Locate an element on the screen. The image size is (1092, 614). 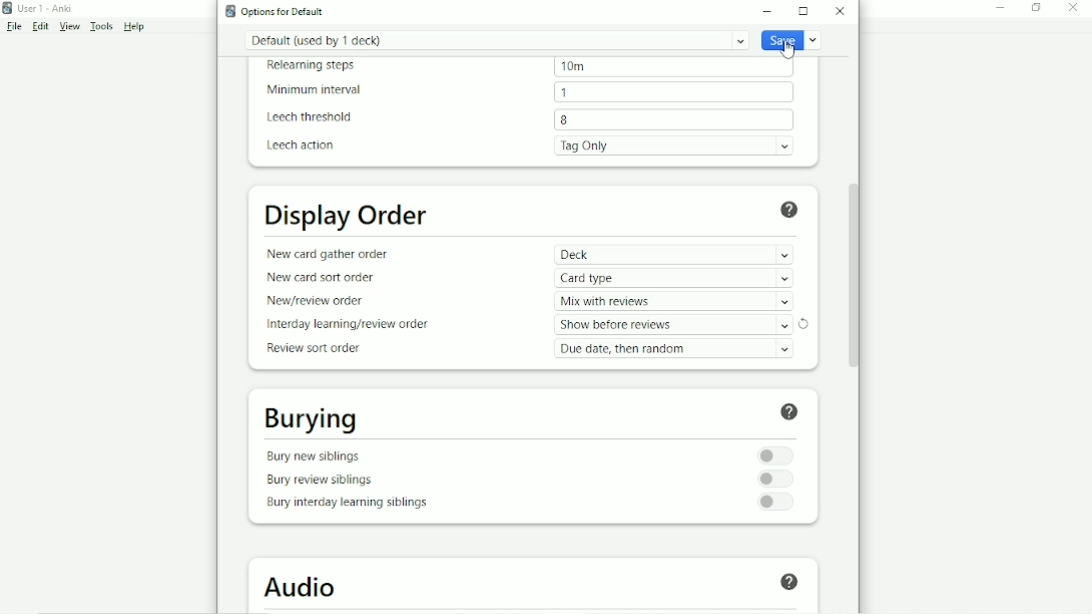
Burying is located at coordinates (309, 419).